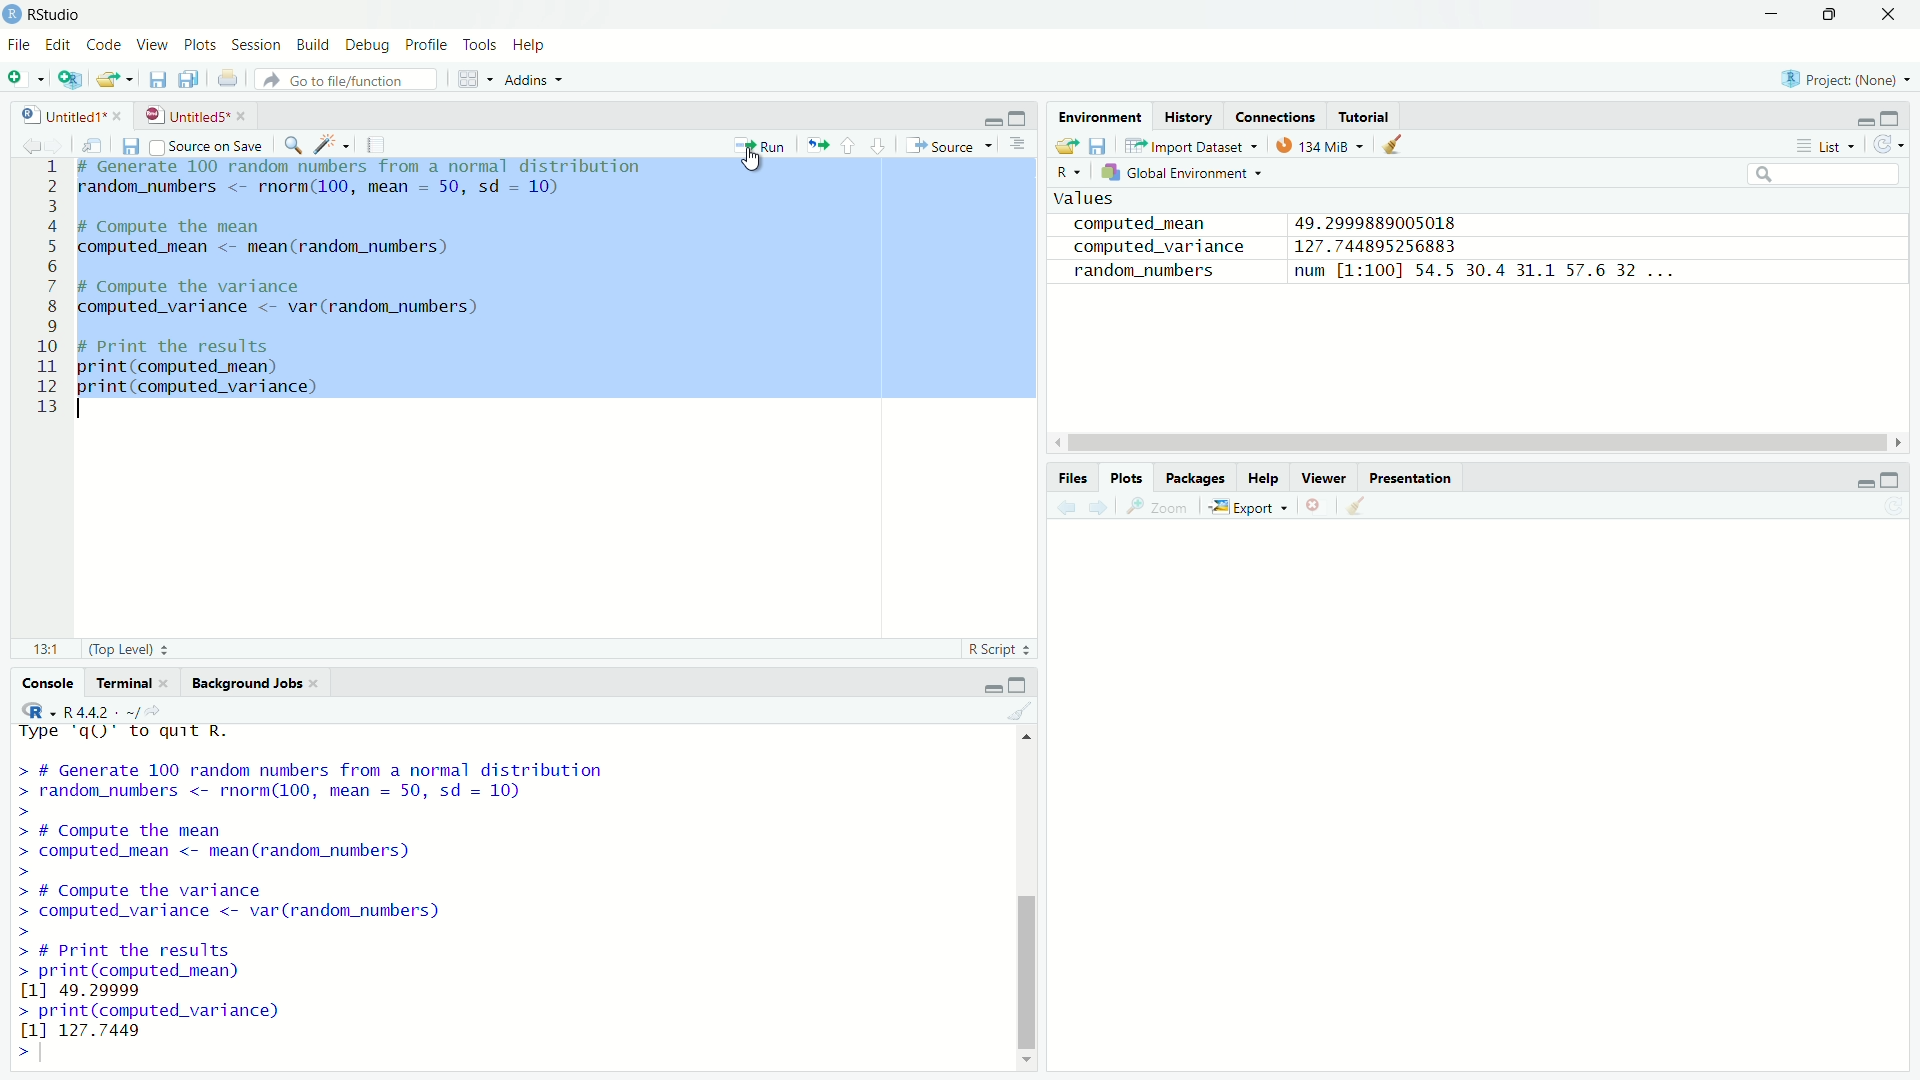 Image resolution: width=1920 pixels, height=1080 pixels. Describe the element at coordinates (1102, 509) in the screenshot. I see `next plot` at that location.